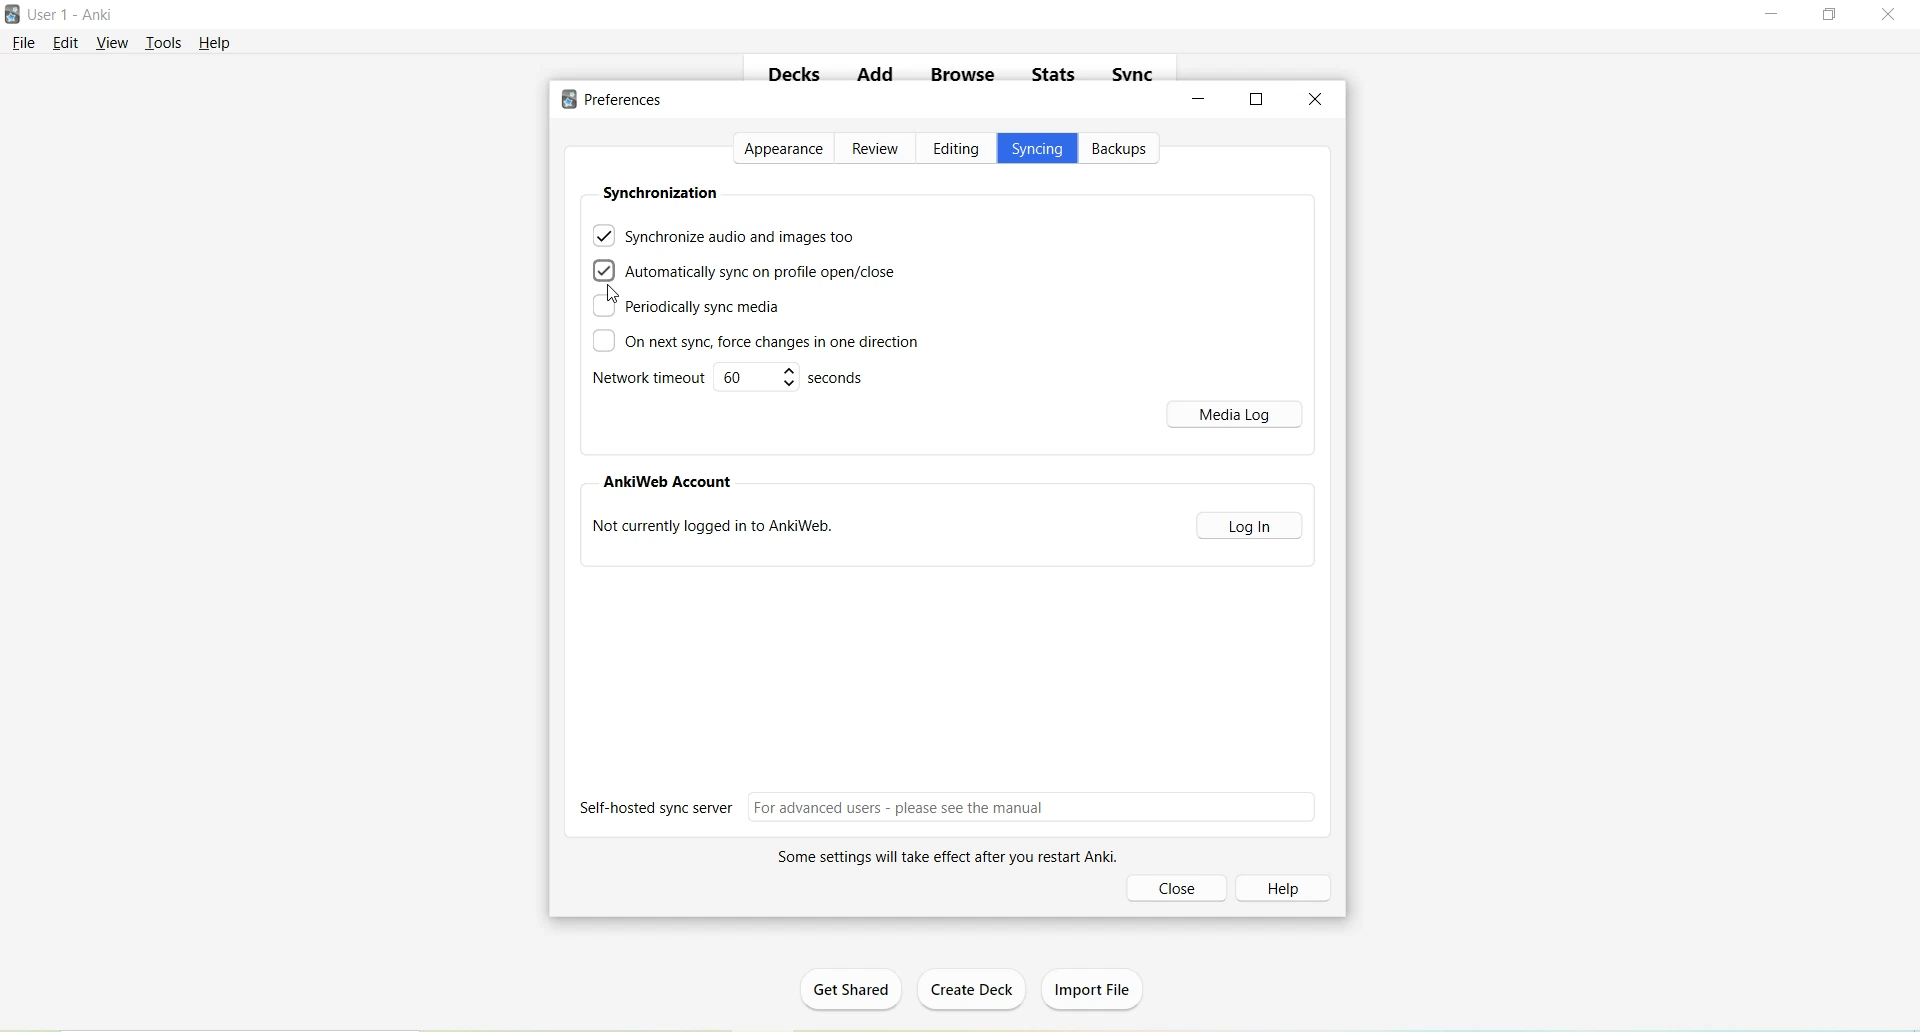 This screenshot has width=1920, height=1032. I want to click on Review, so click(877, 150).